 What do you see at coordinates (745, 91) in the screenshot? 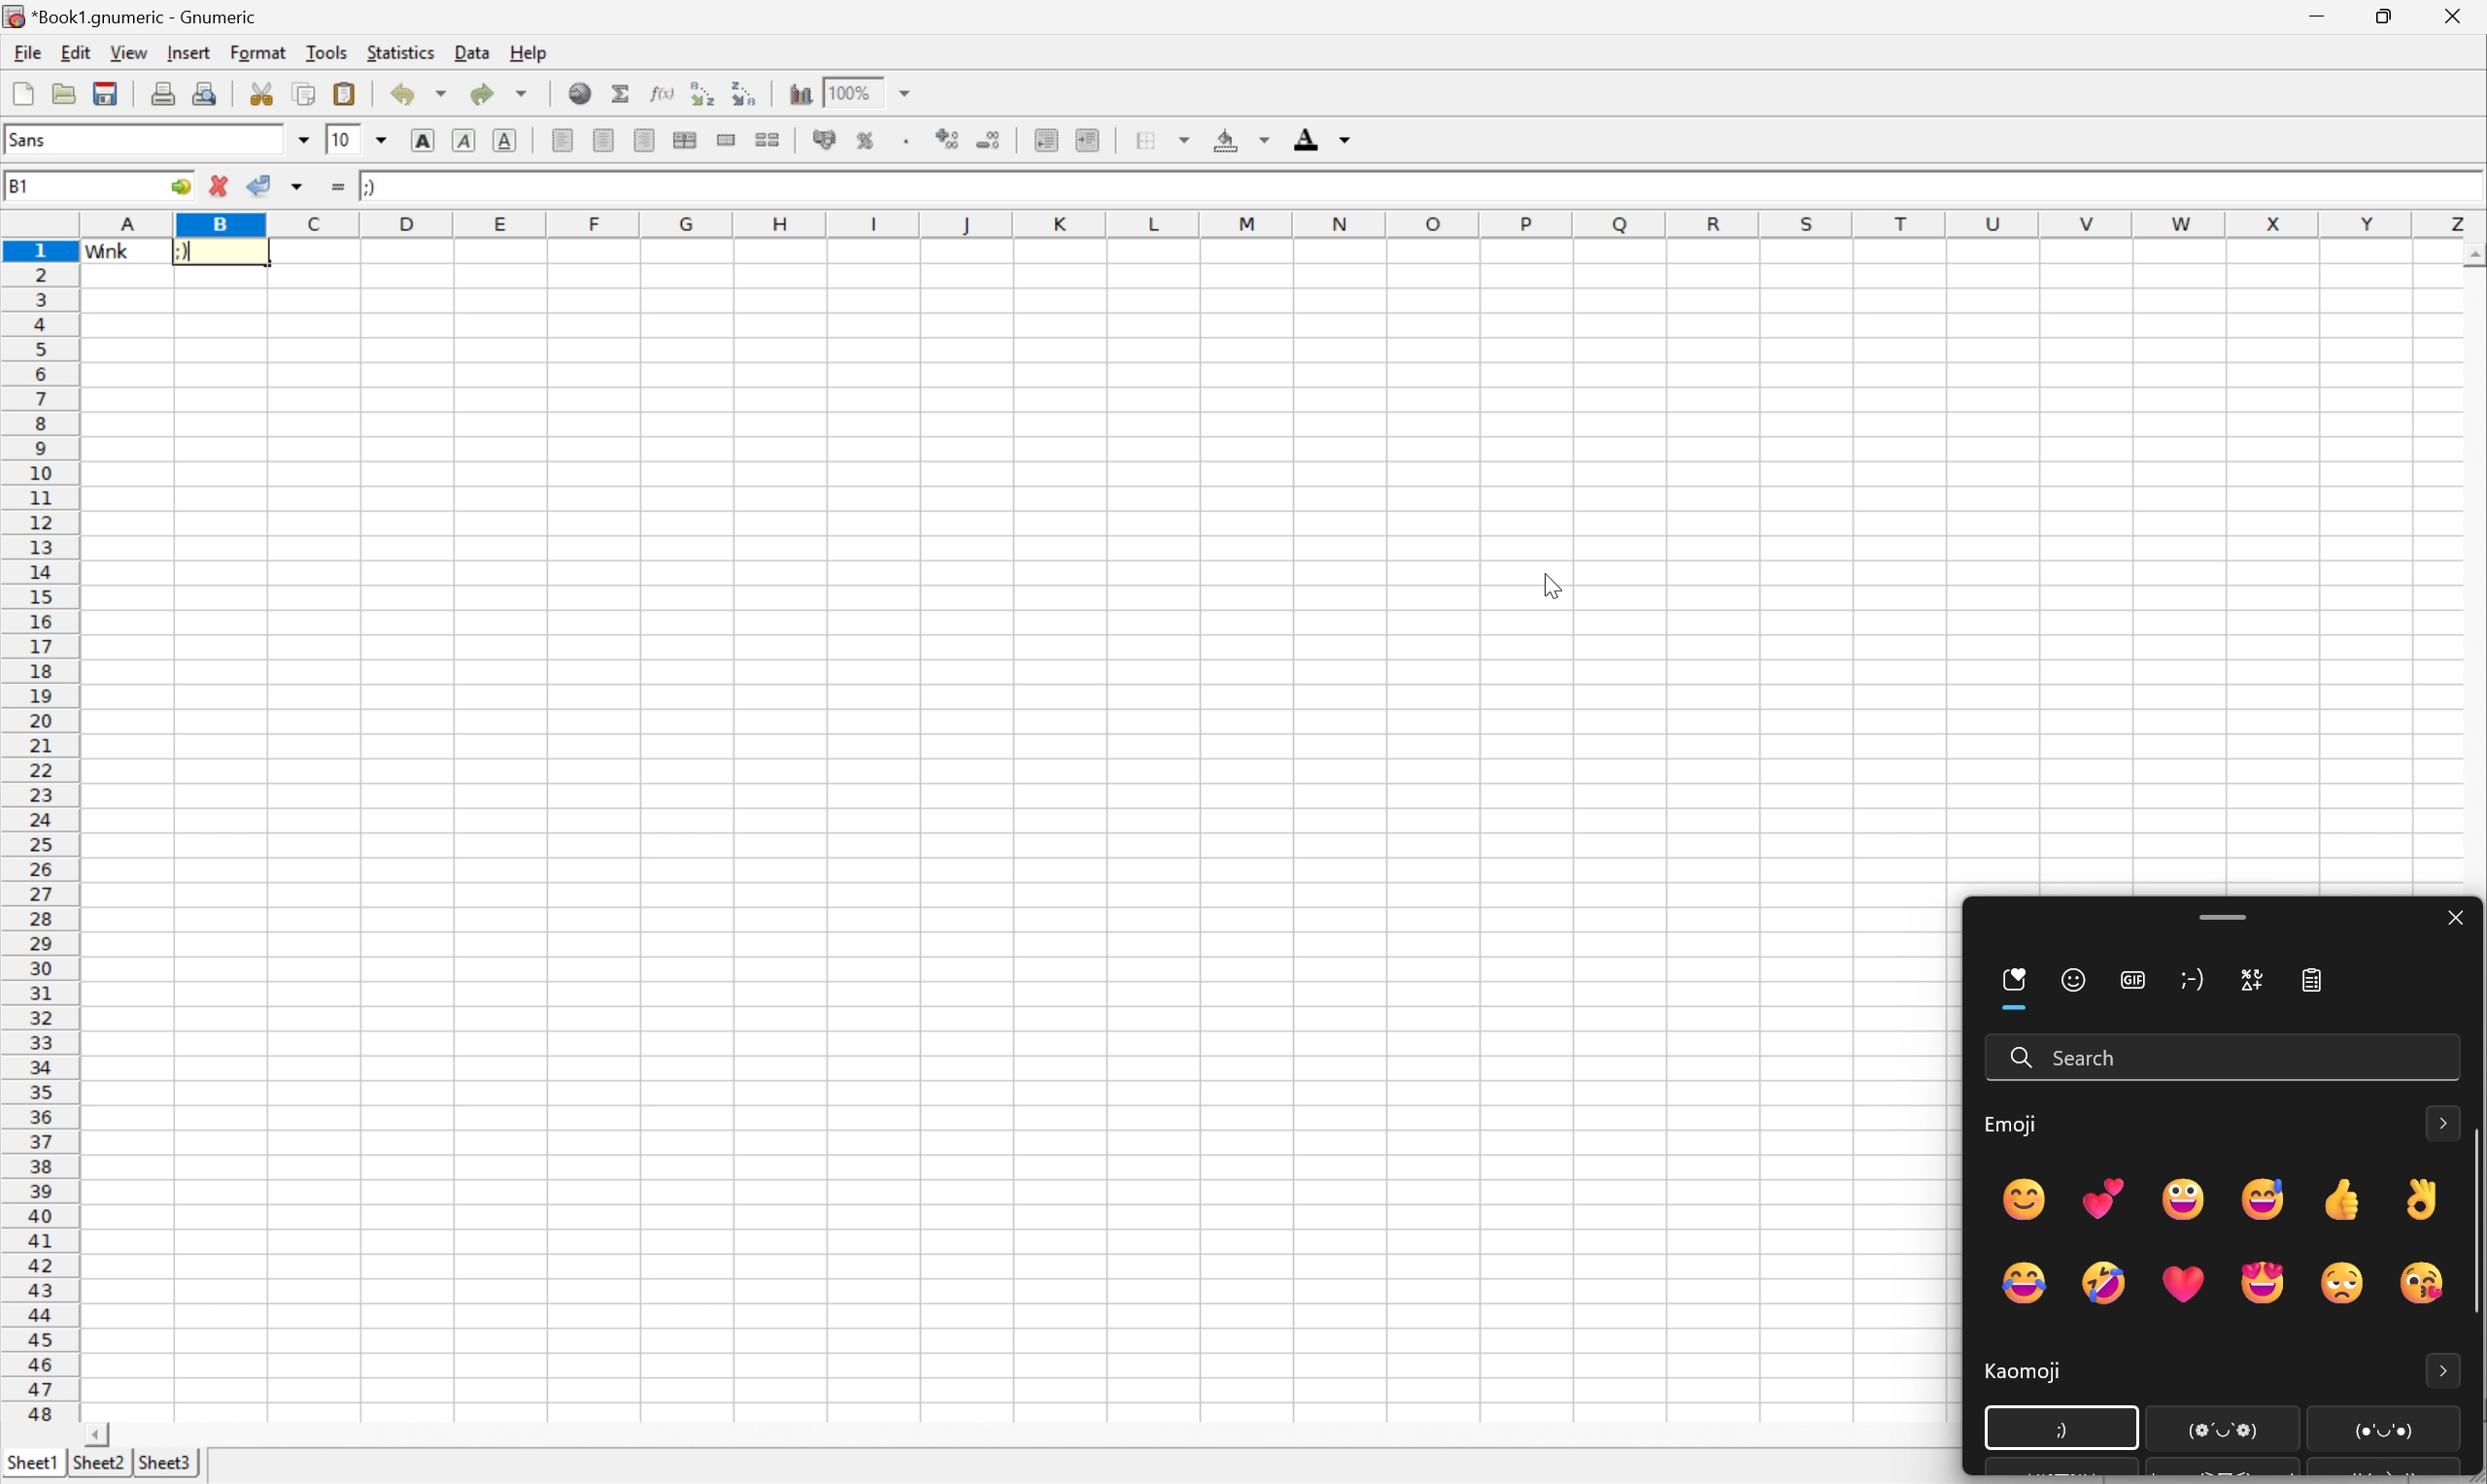
I see `Sort the selected region in descending order based on the first column selected` at bounding box center [745, 91].